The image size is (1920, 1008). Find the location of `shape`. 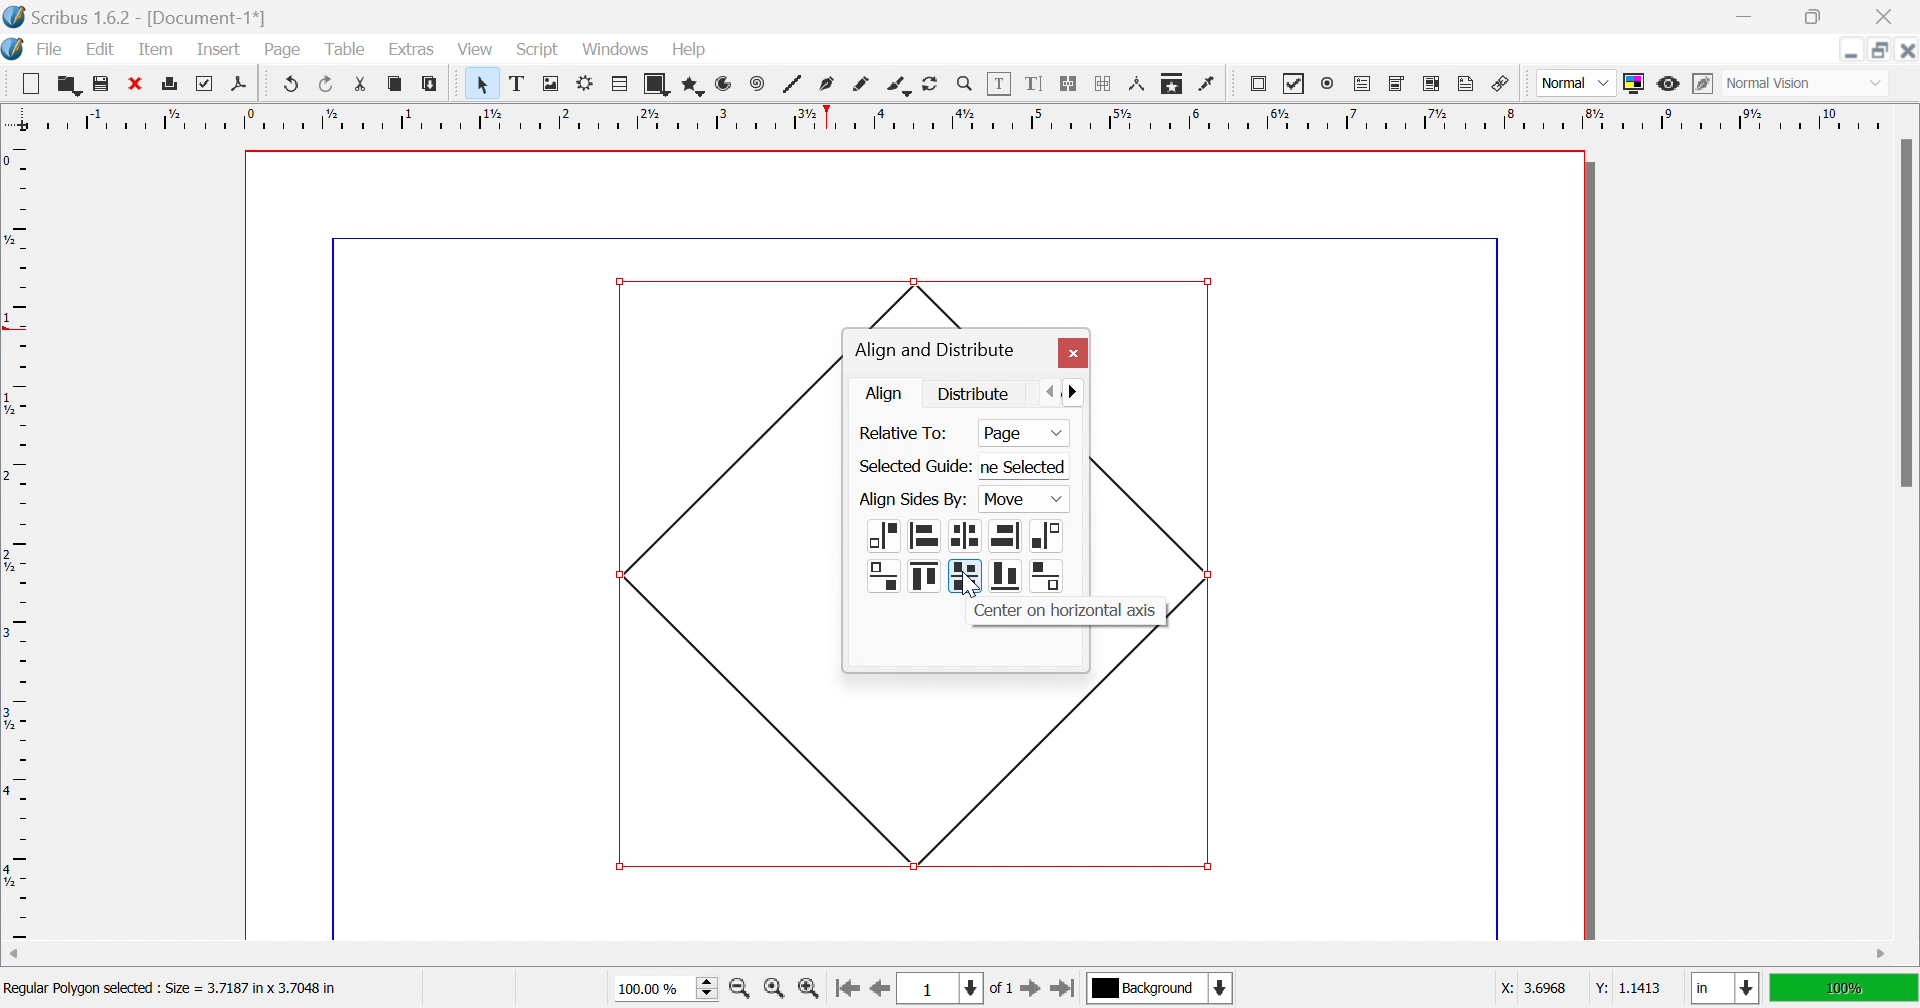

shape is located at coordinates (1156, 650).